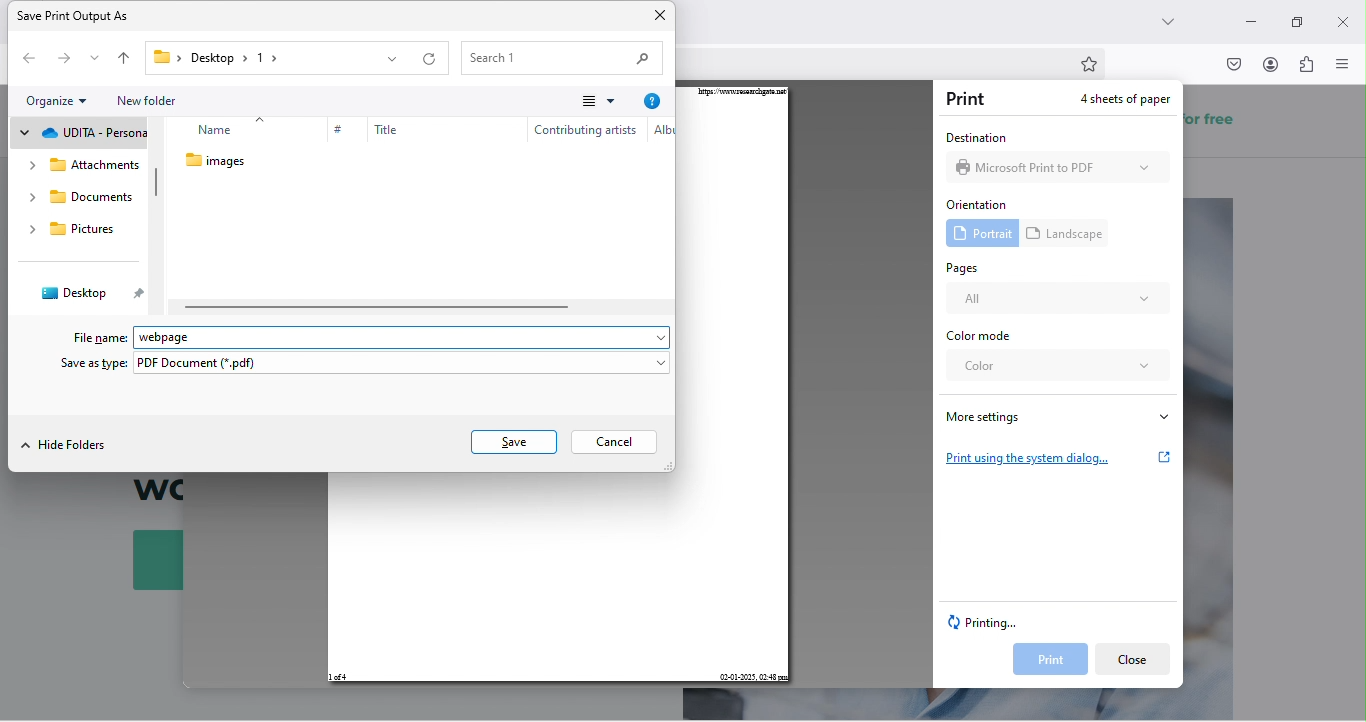 This screenshot has height=722, width=1366. Describe the element at coordinates (63, 102) in the screenshot. I see `organize` at that location.